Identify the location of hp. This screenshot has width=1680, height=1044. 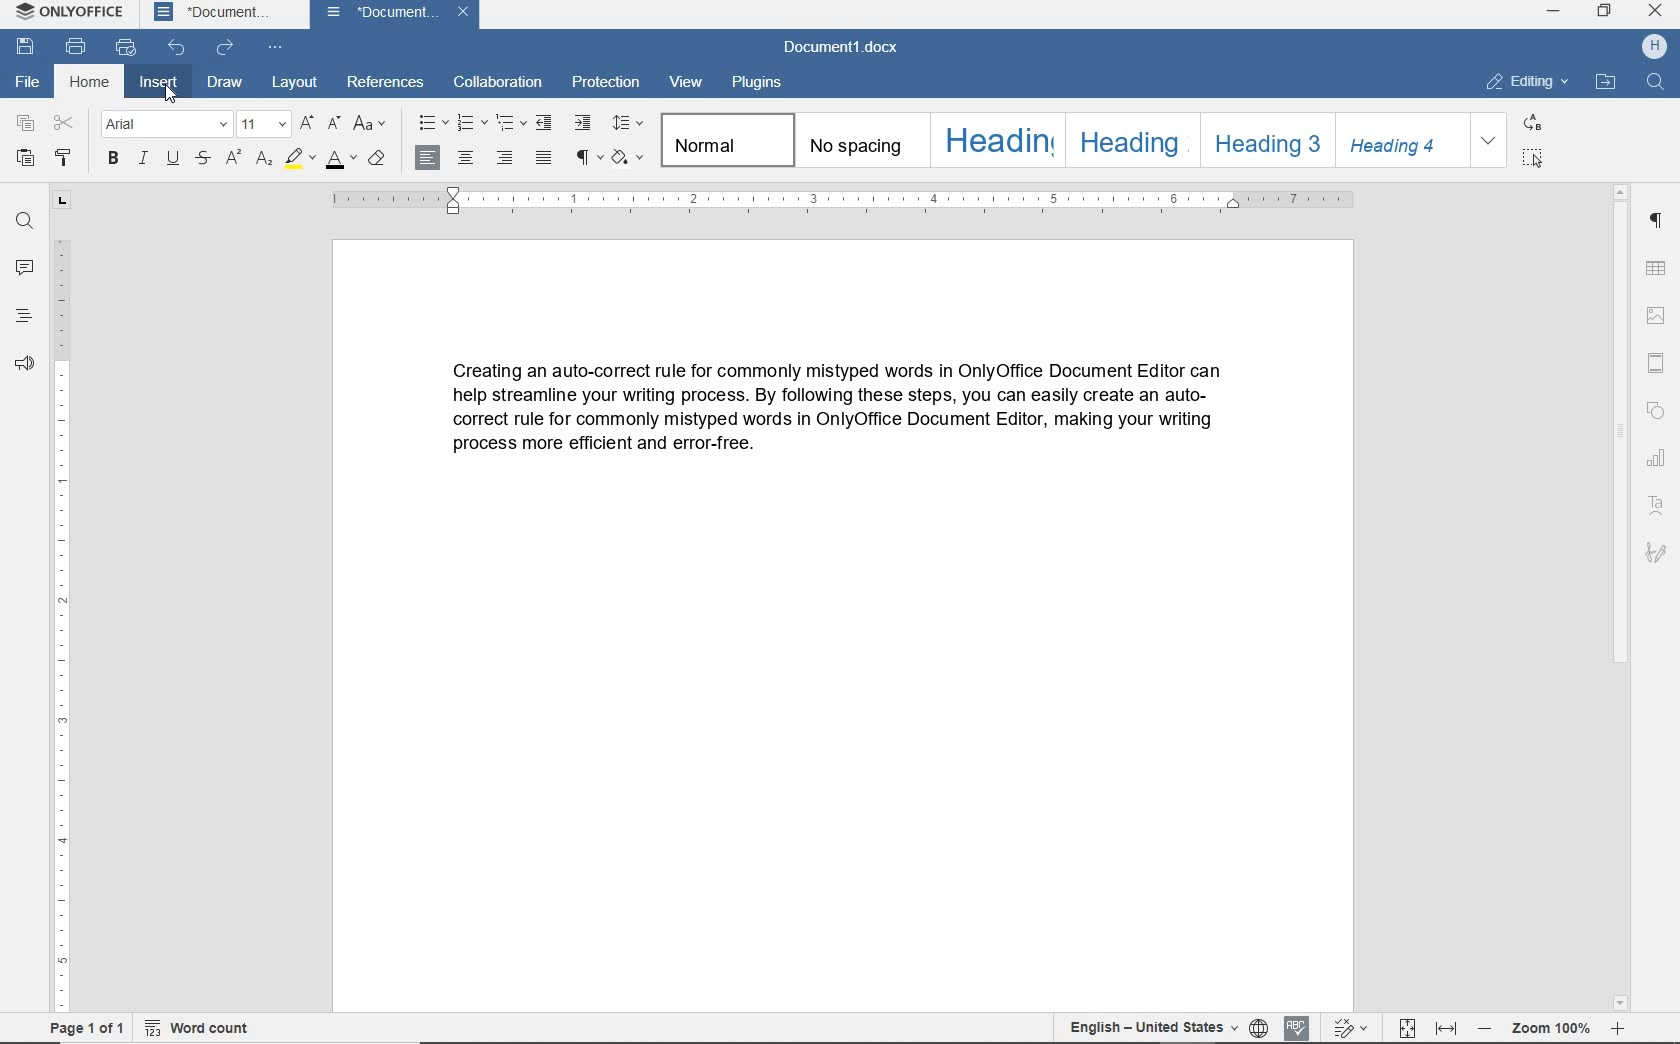
(1652, 45).